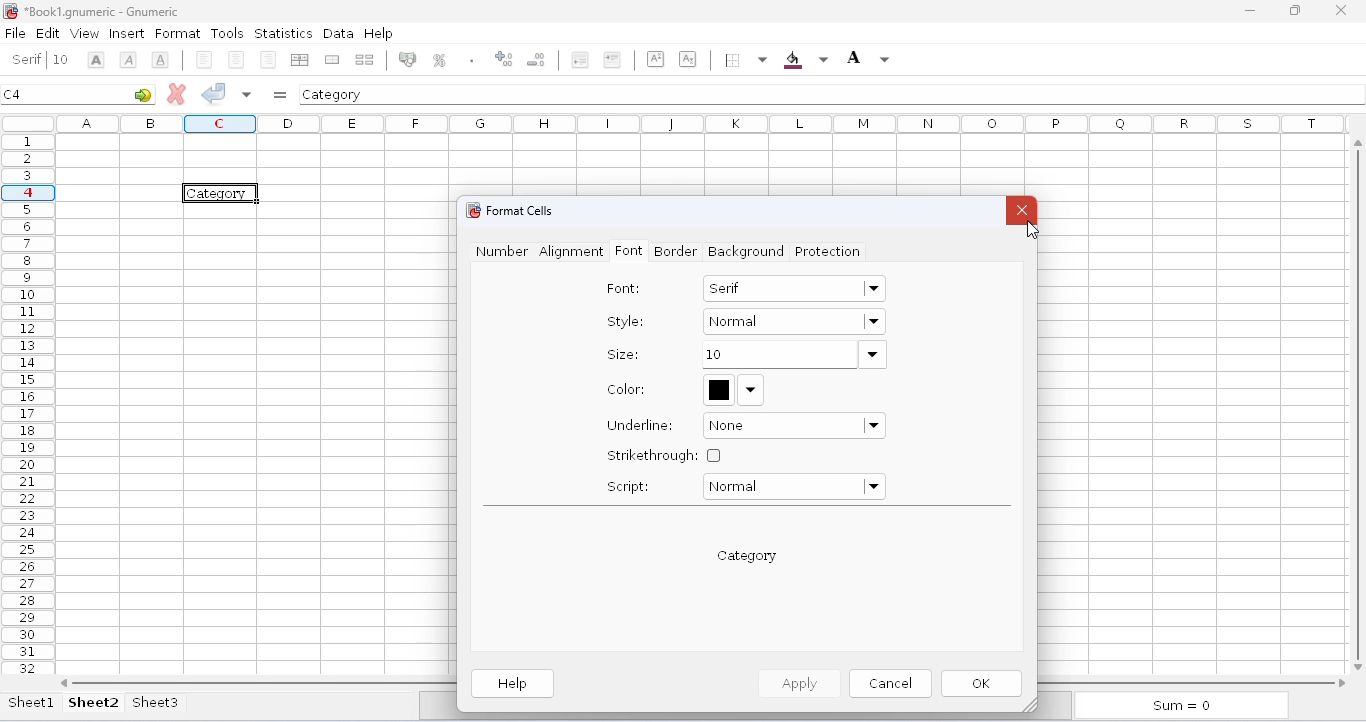 The height and width of the screenshot is (722, 1366). I want to click on bold, so click(128, 60).